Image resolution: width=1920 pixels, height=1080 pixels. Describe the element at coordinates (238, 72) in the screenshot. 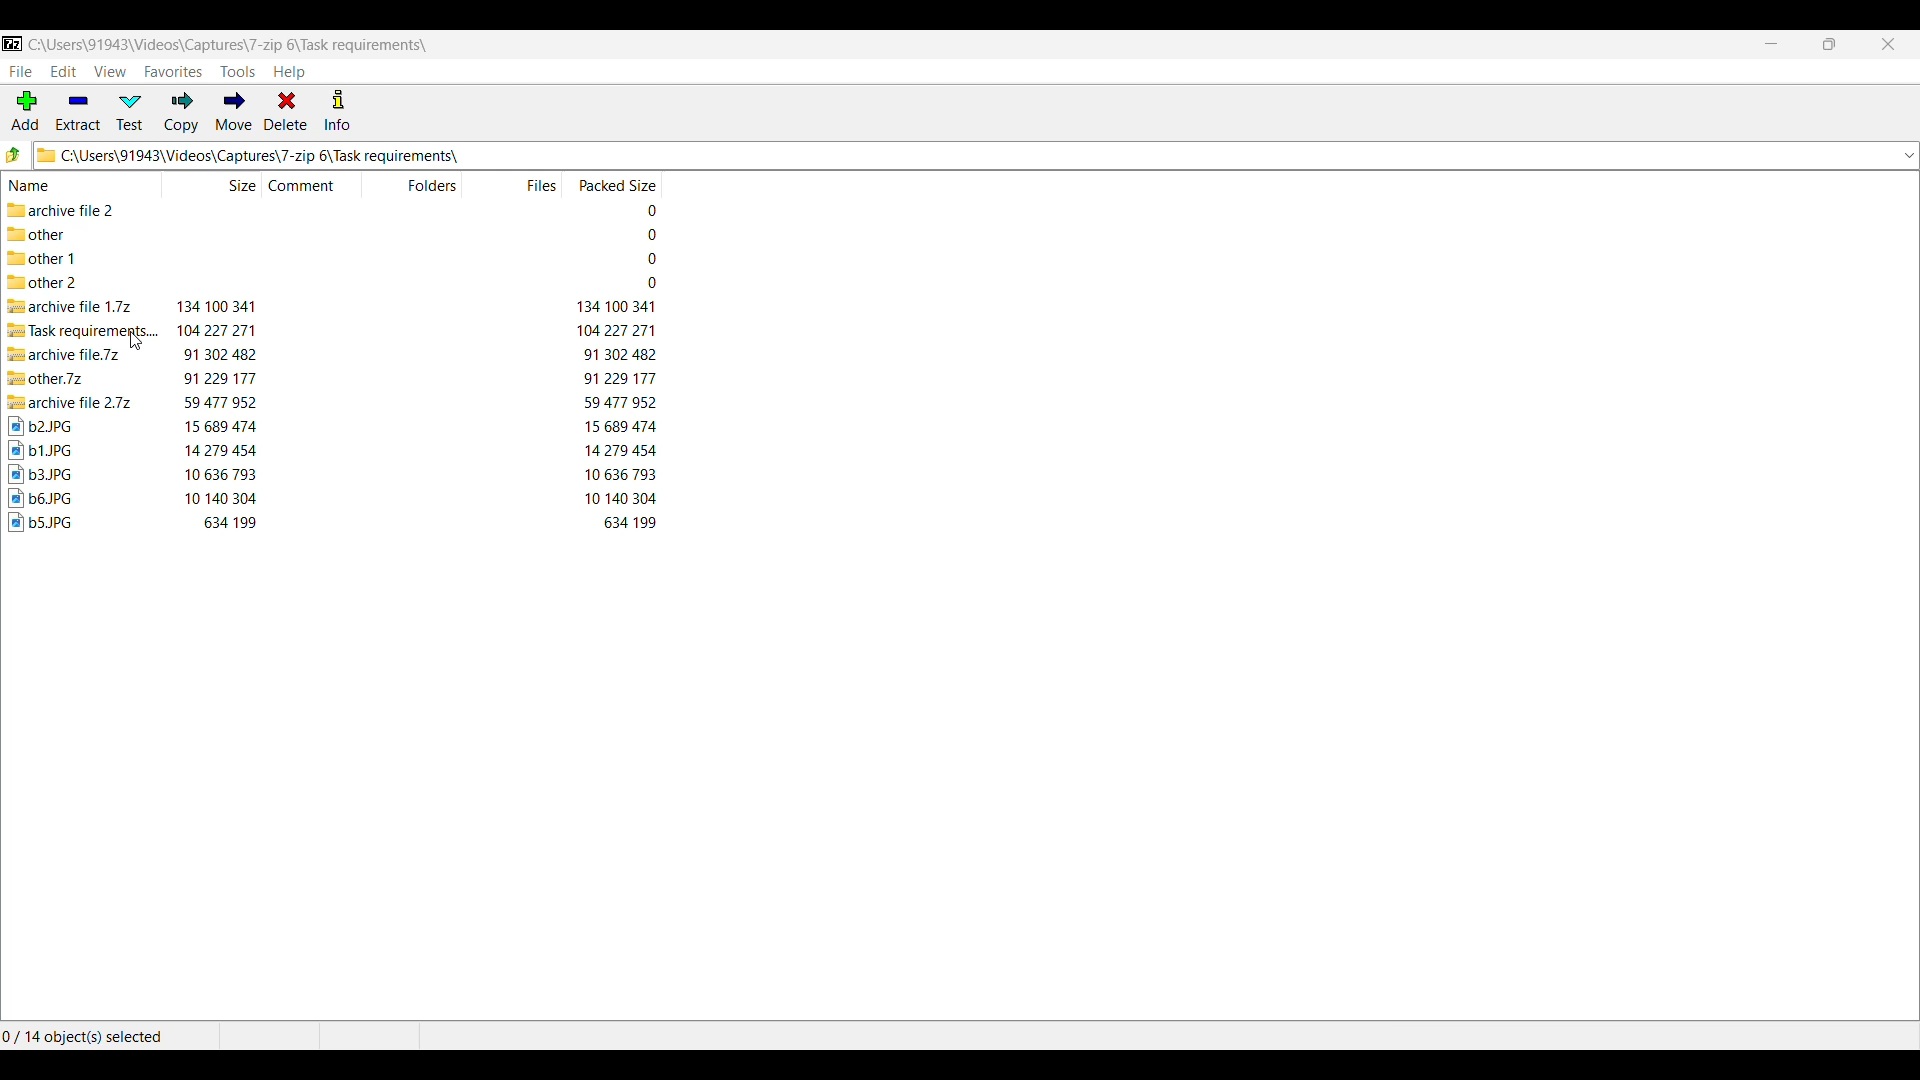

I see `Tools menu` at that location.